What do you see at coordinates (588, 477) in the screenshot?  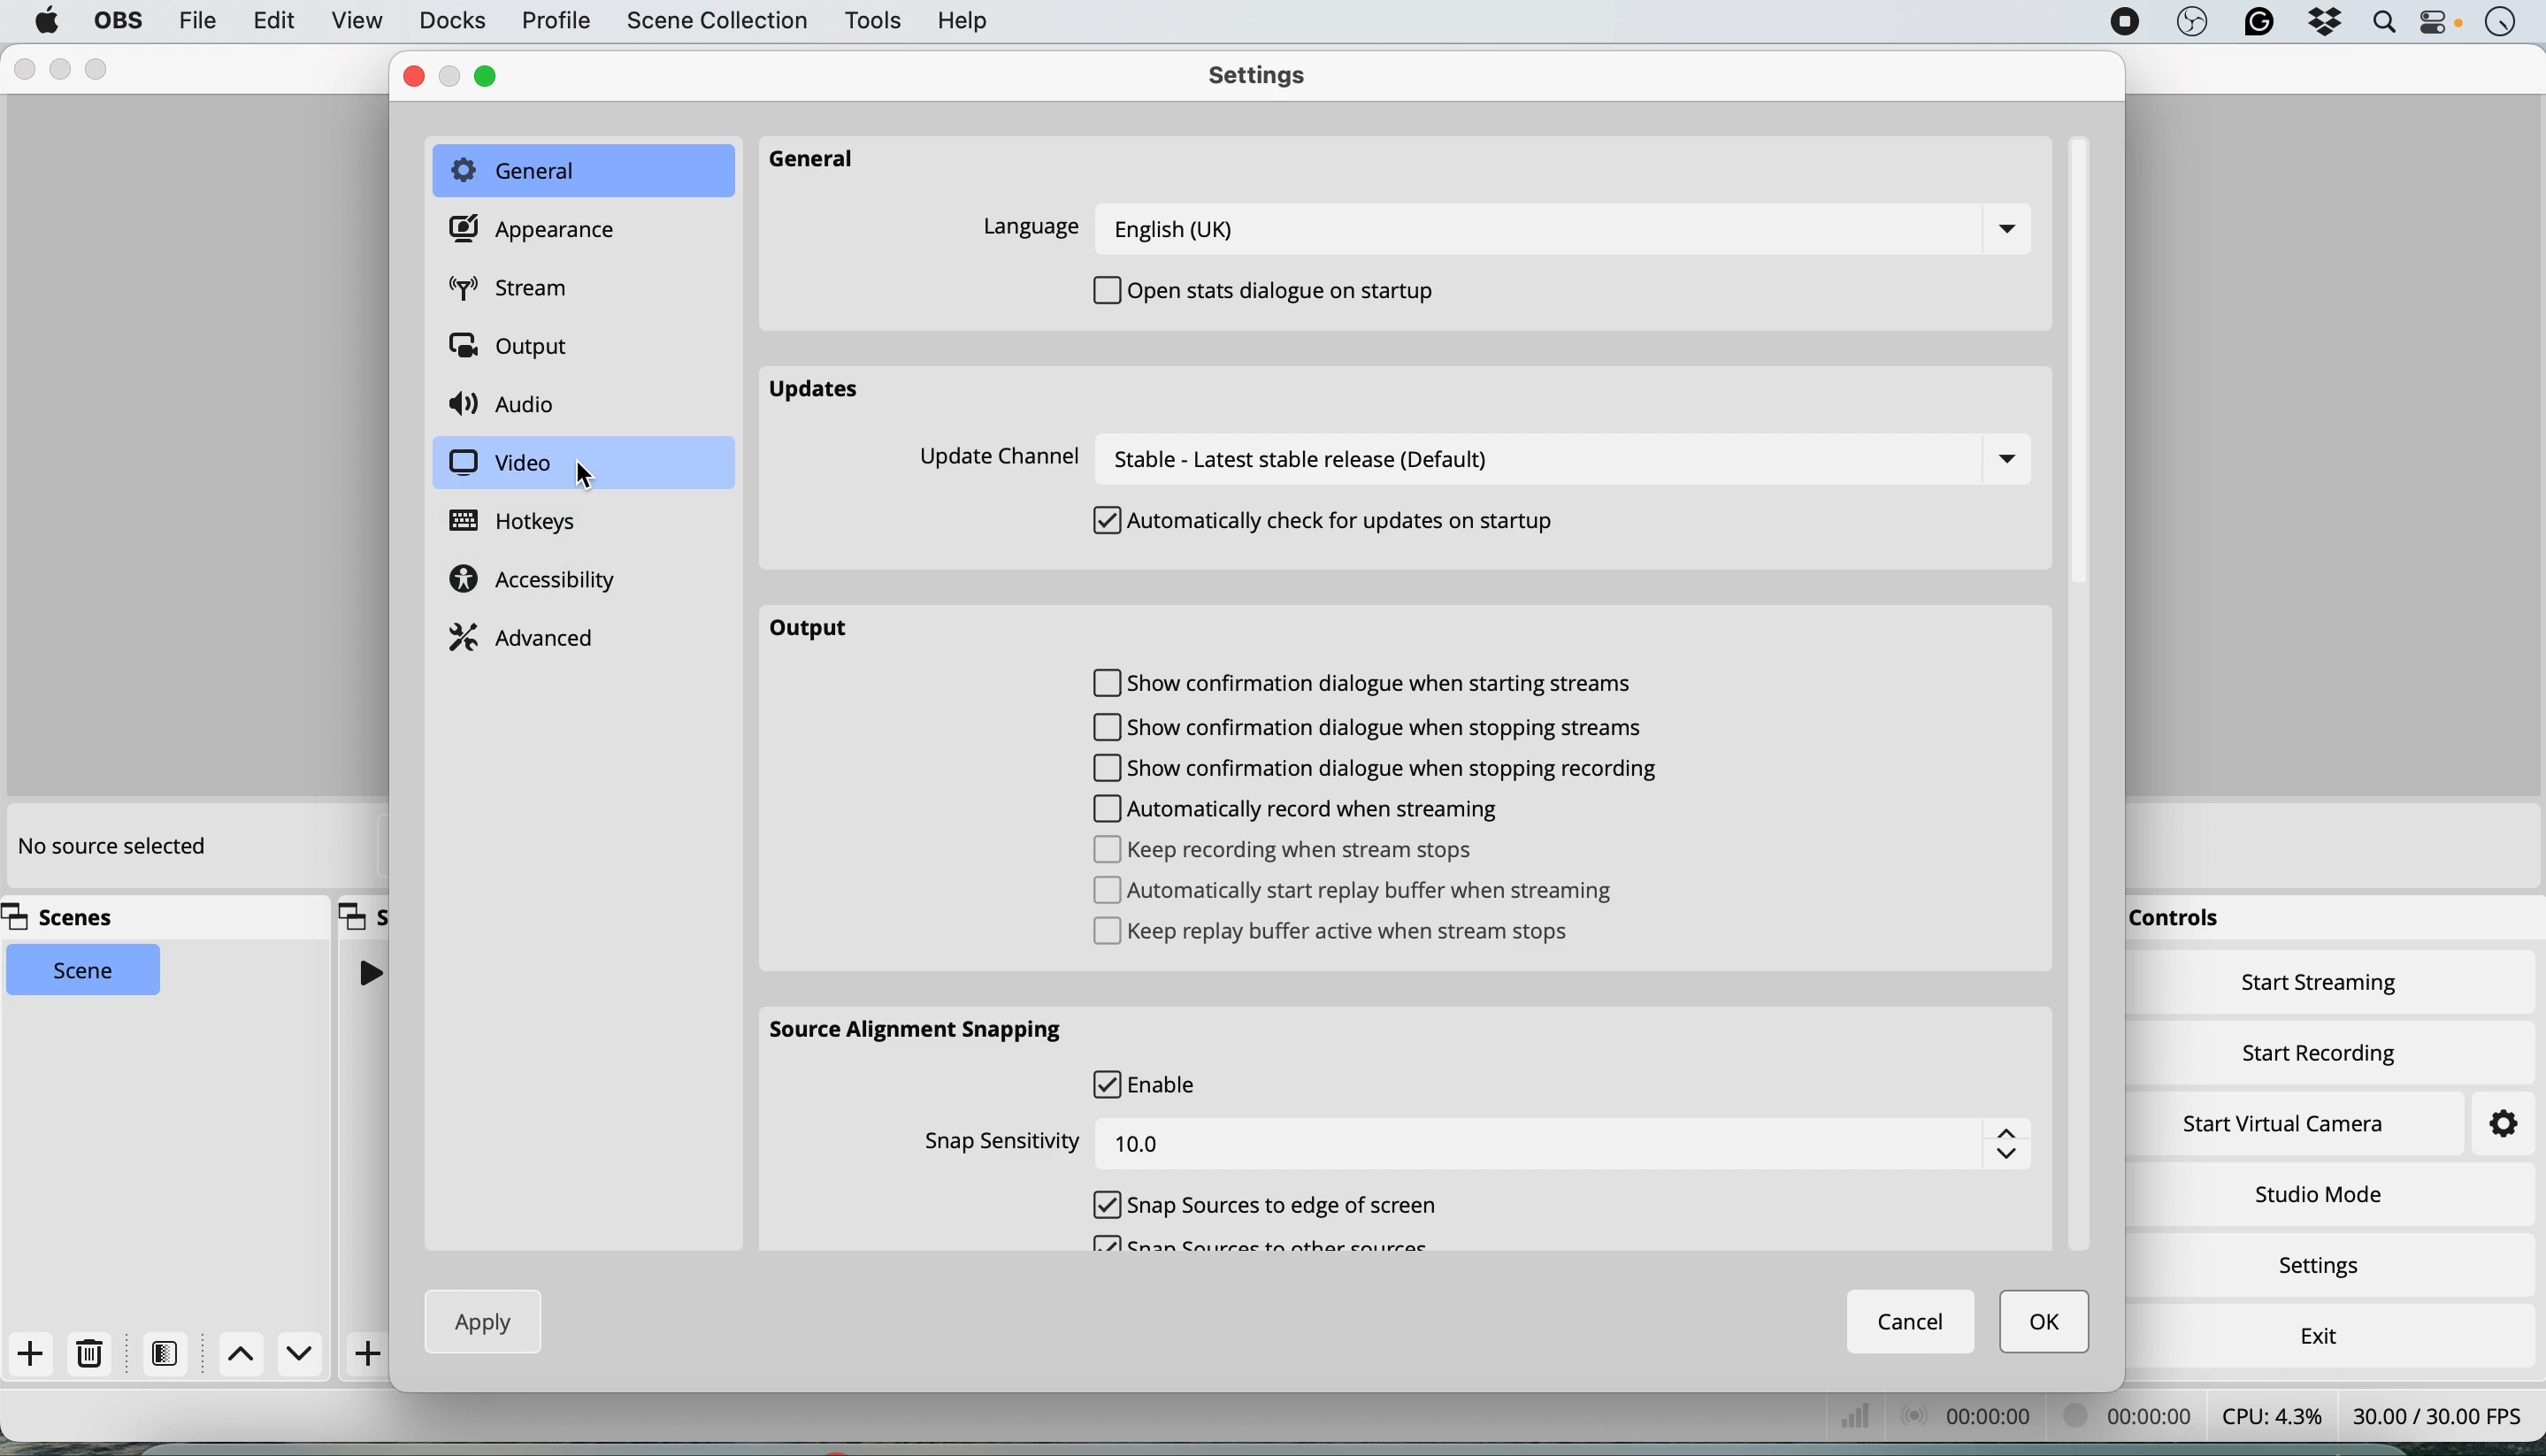 I see `cursor` at bounding box center [588, 477].